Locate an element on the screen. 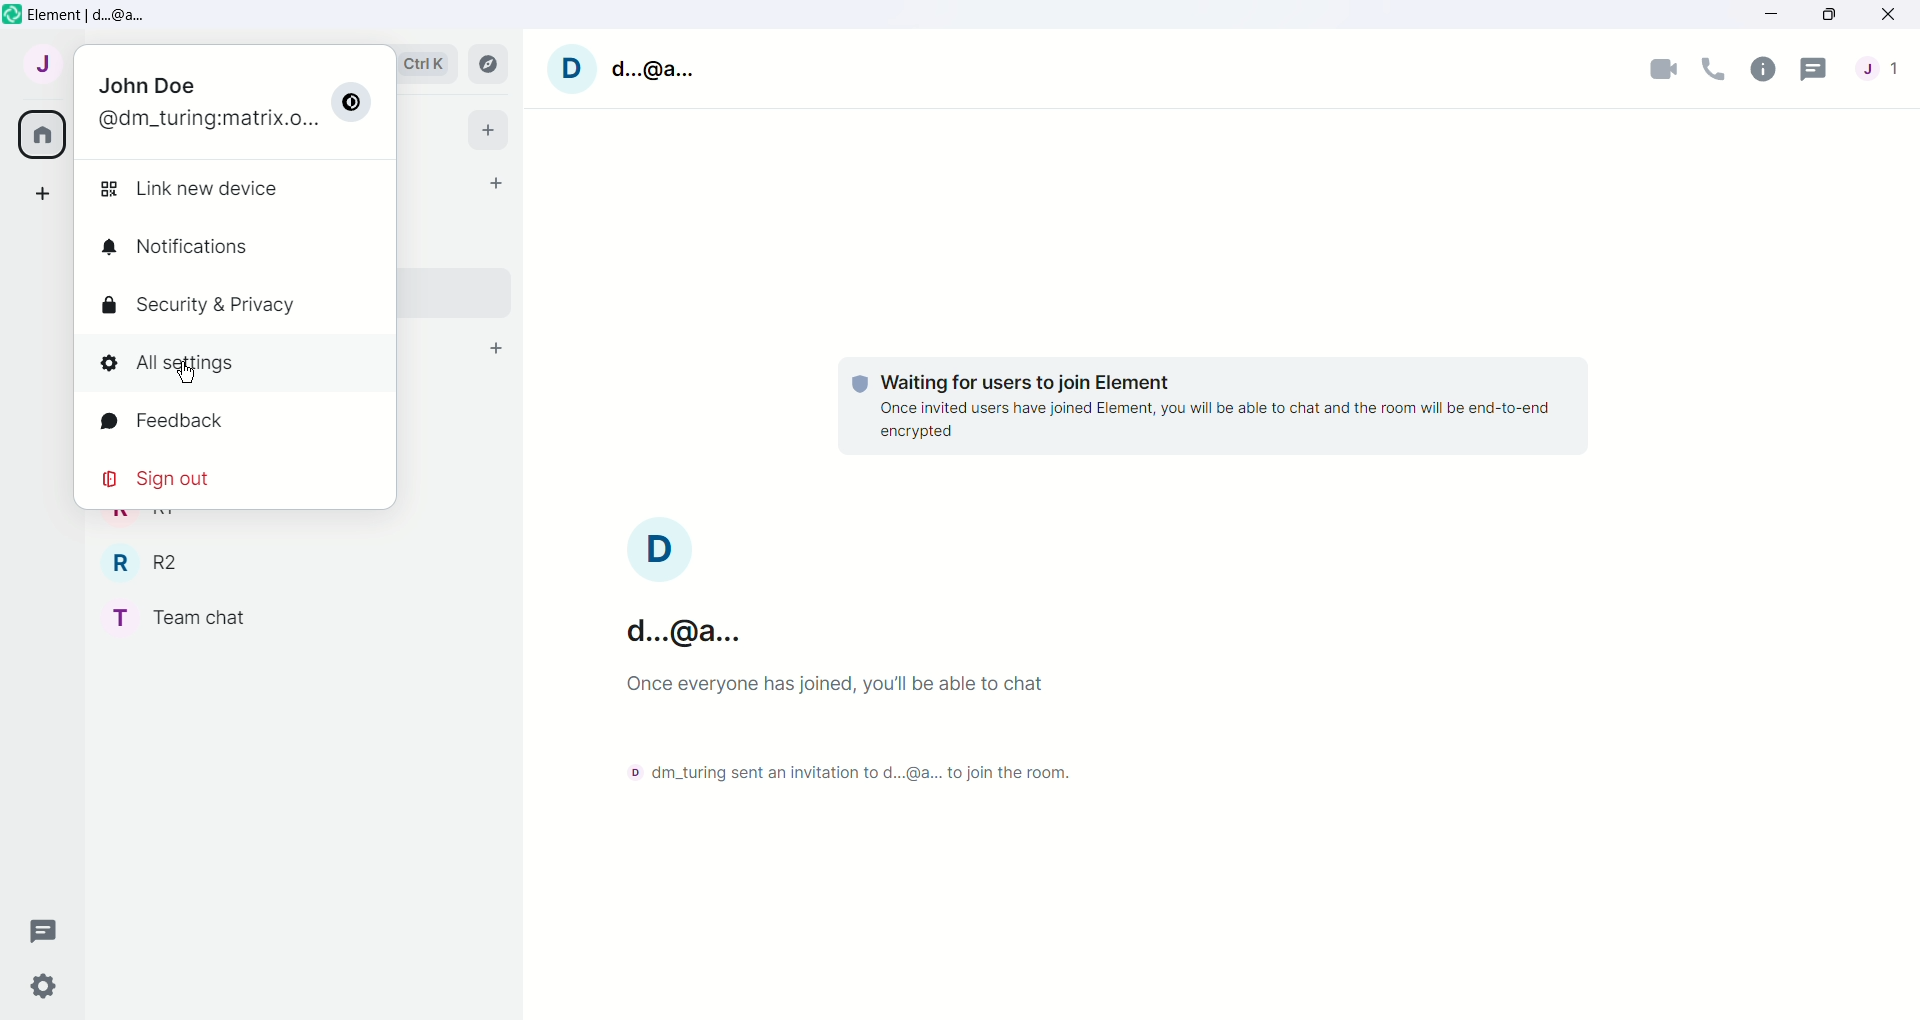 This screenshot has width=1920, height=1020. Explore rooms is located at coordinates (487, 60).